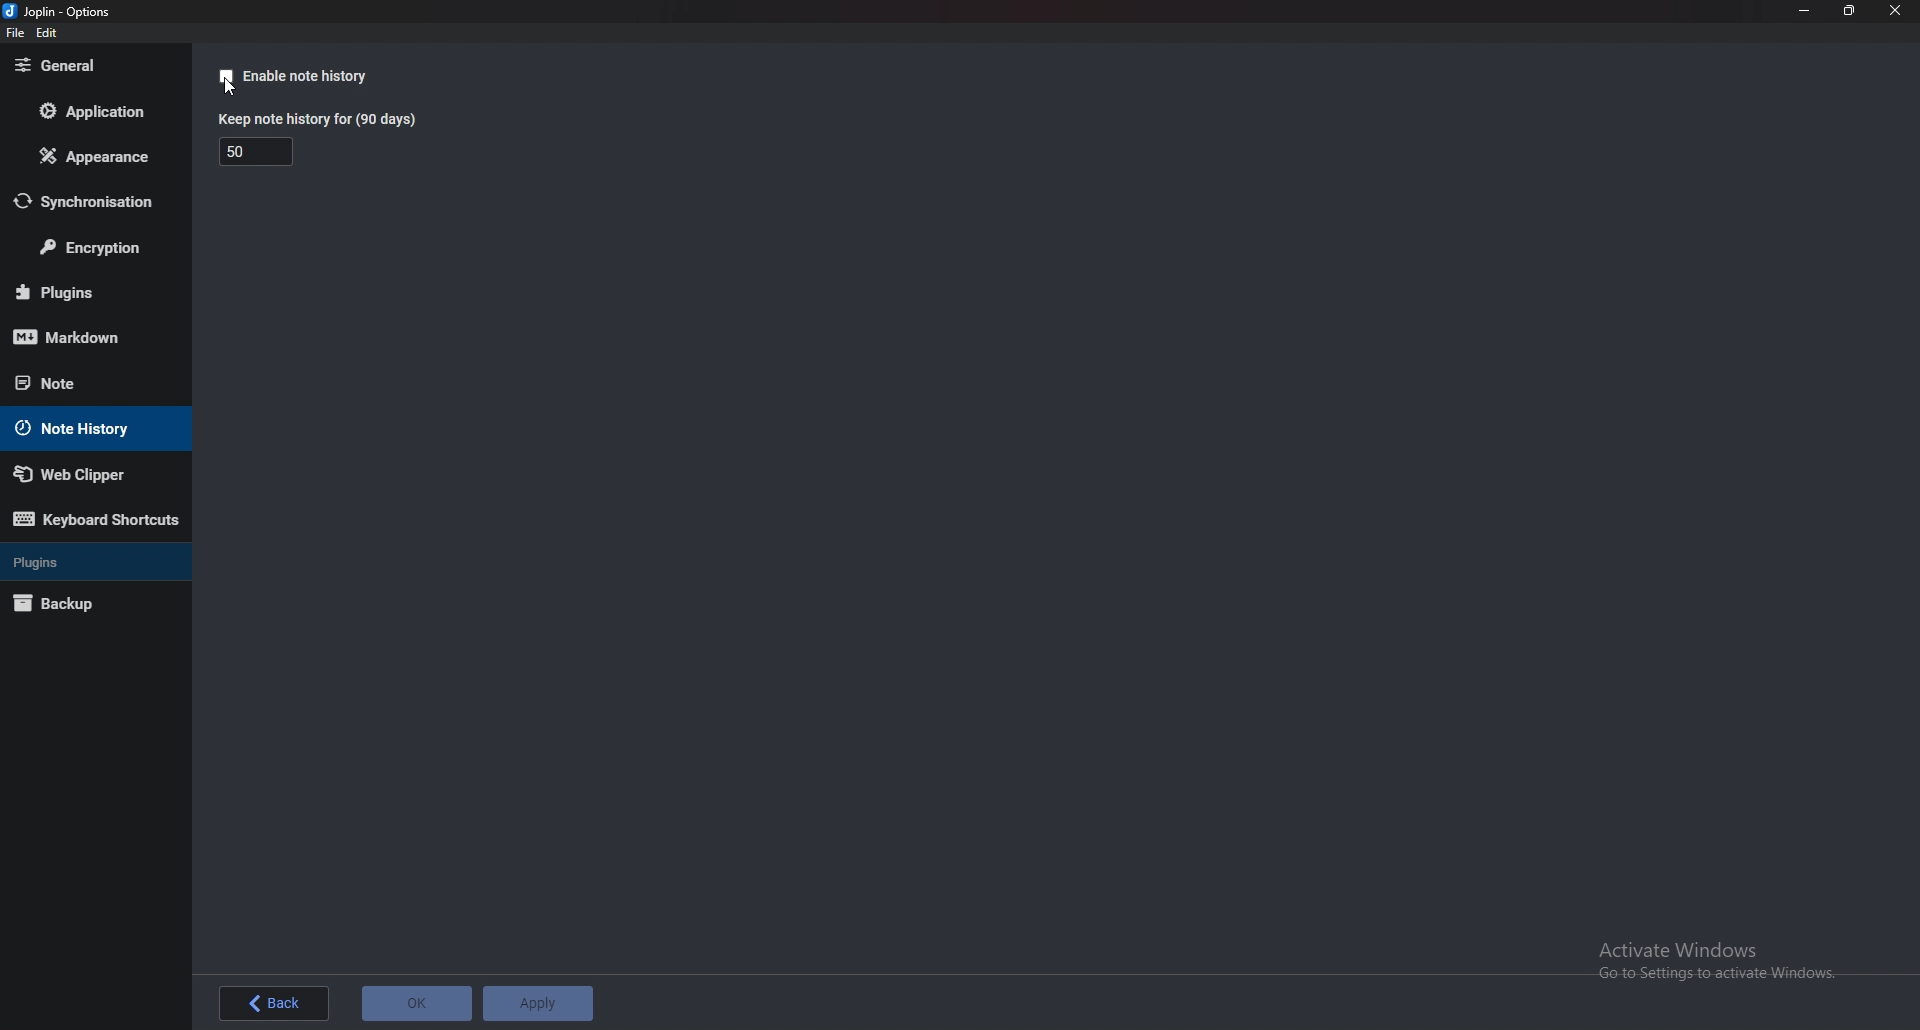 This screenshot has width=1920, height=1030. I want to click on Web Clipper, so click(86, 474).